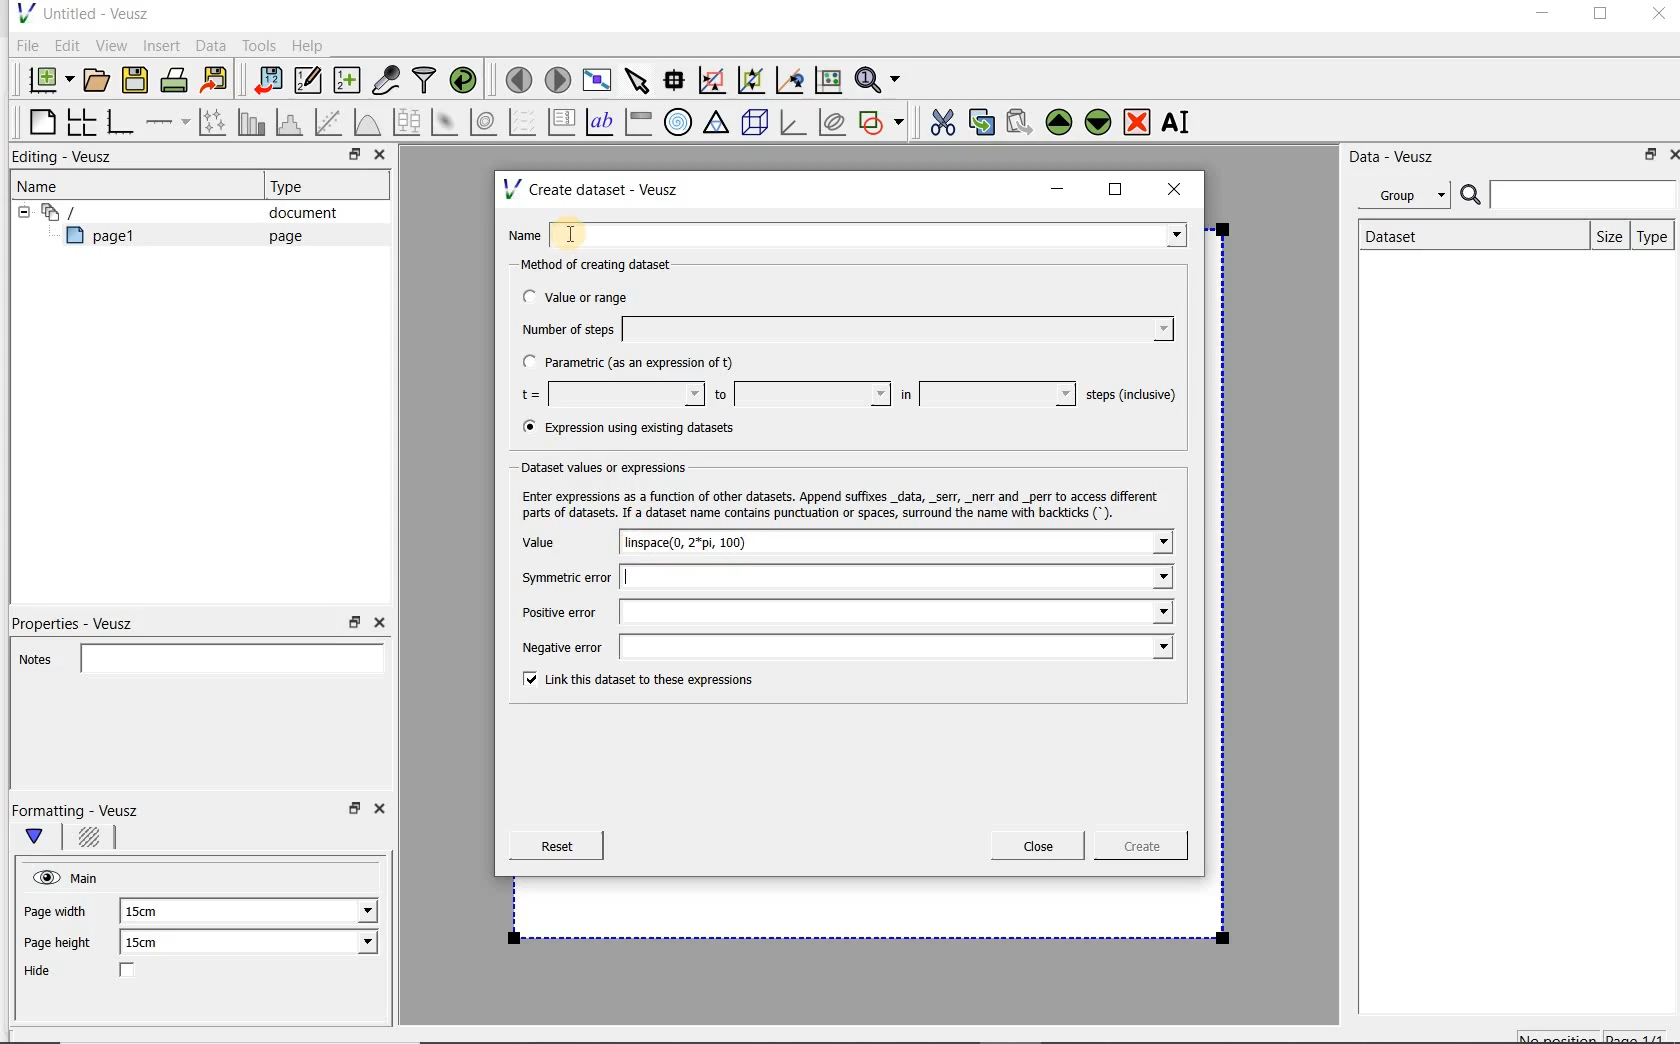  Describe the element at coordinates (111, 43) in the screenshot. I see `View` at that location.